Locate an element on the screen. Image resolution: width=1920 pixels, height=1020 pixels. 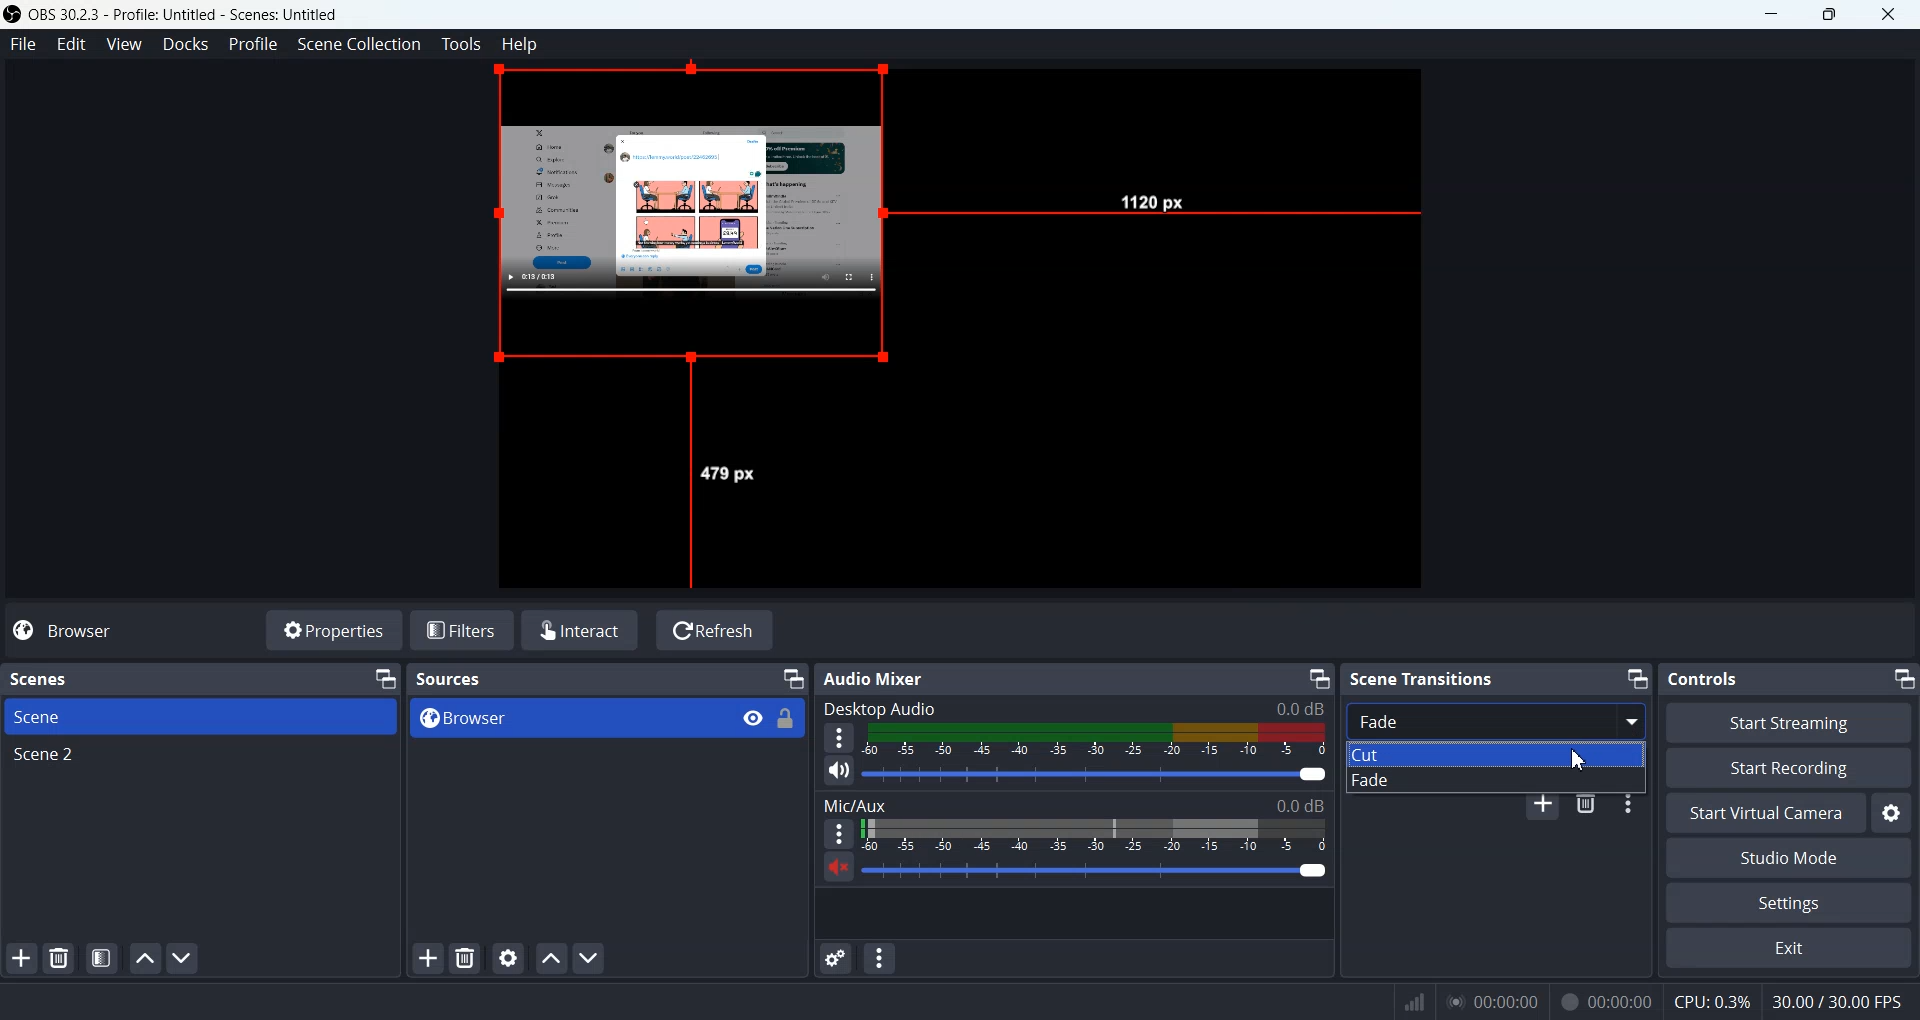
Fade is located at coordinates (1498, 782).